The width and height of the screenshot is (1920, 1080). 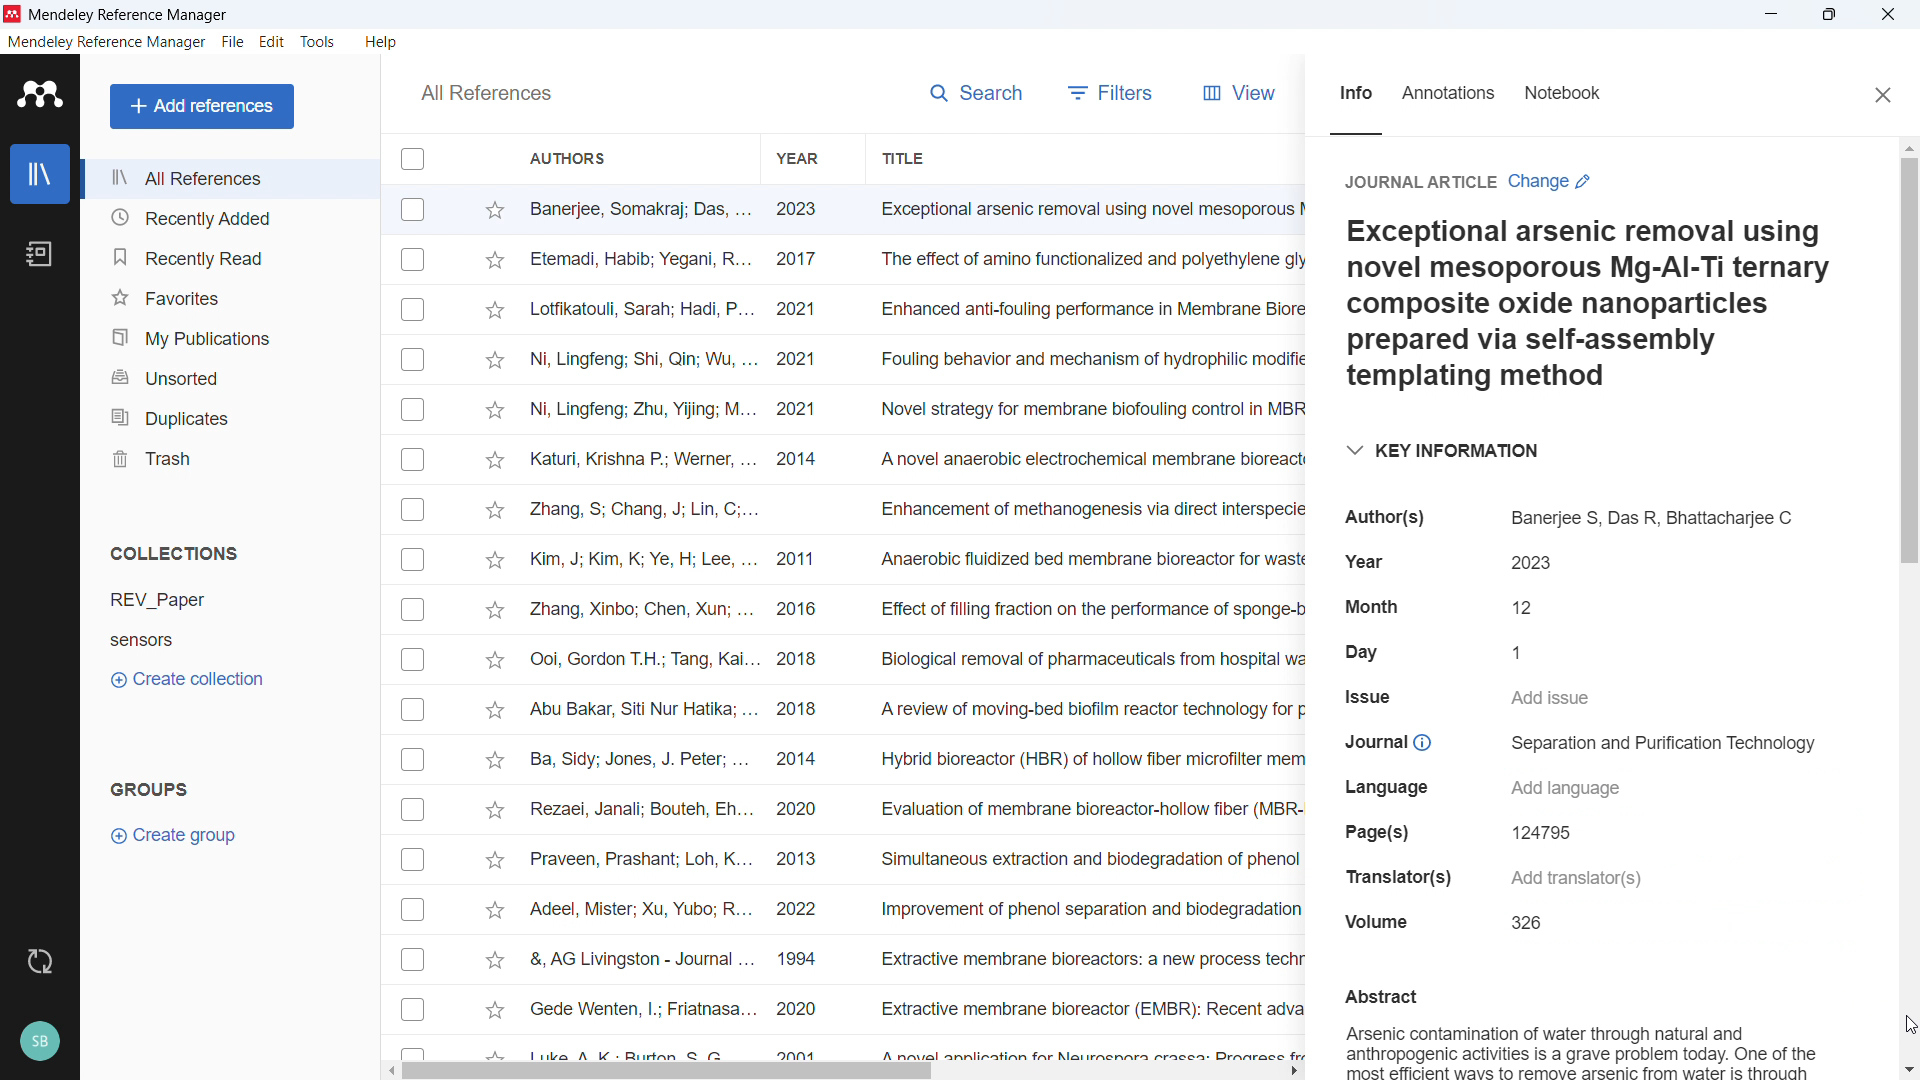 I want to click on click to starmark individuals entries, so click(x=494, y=914).